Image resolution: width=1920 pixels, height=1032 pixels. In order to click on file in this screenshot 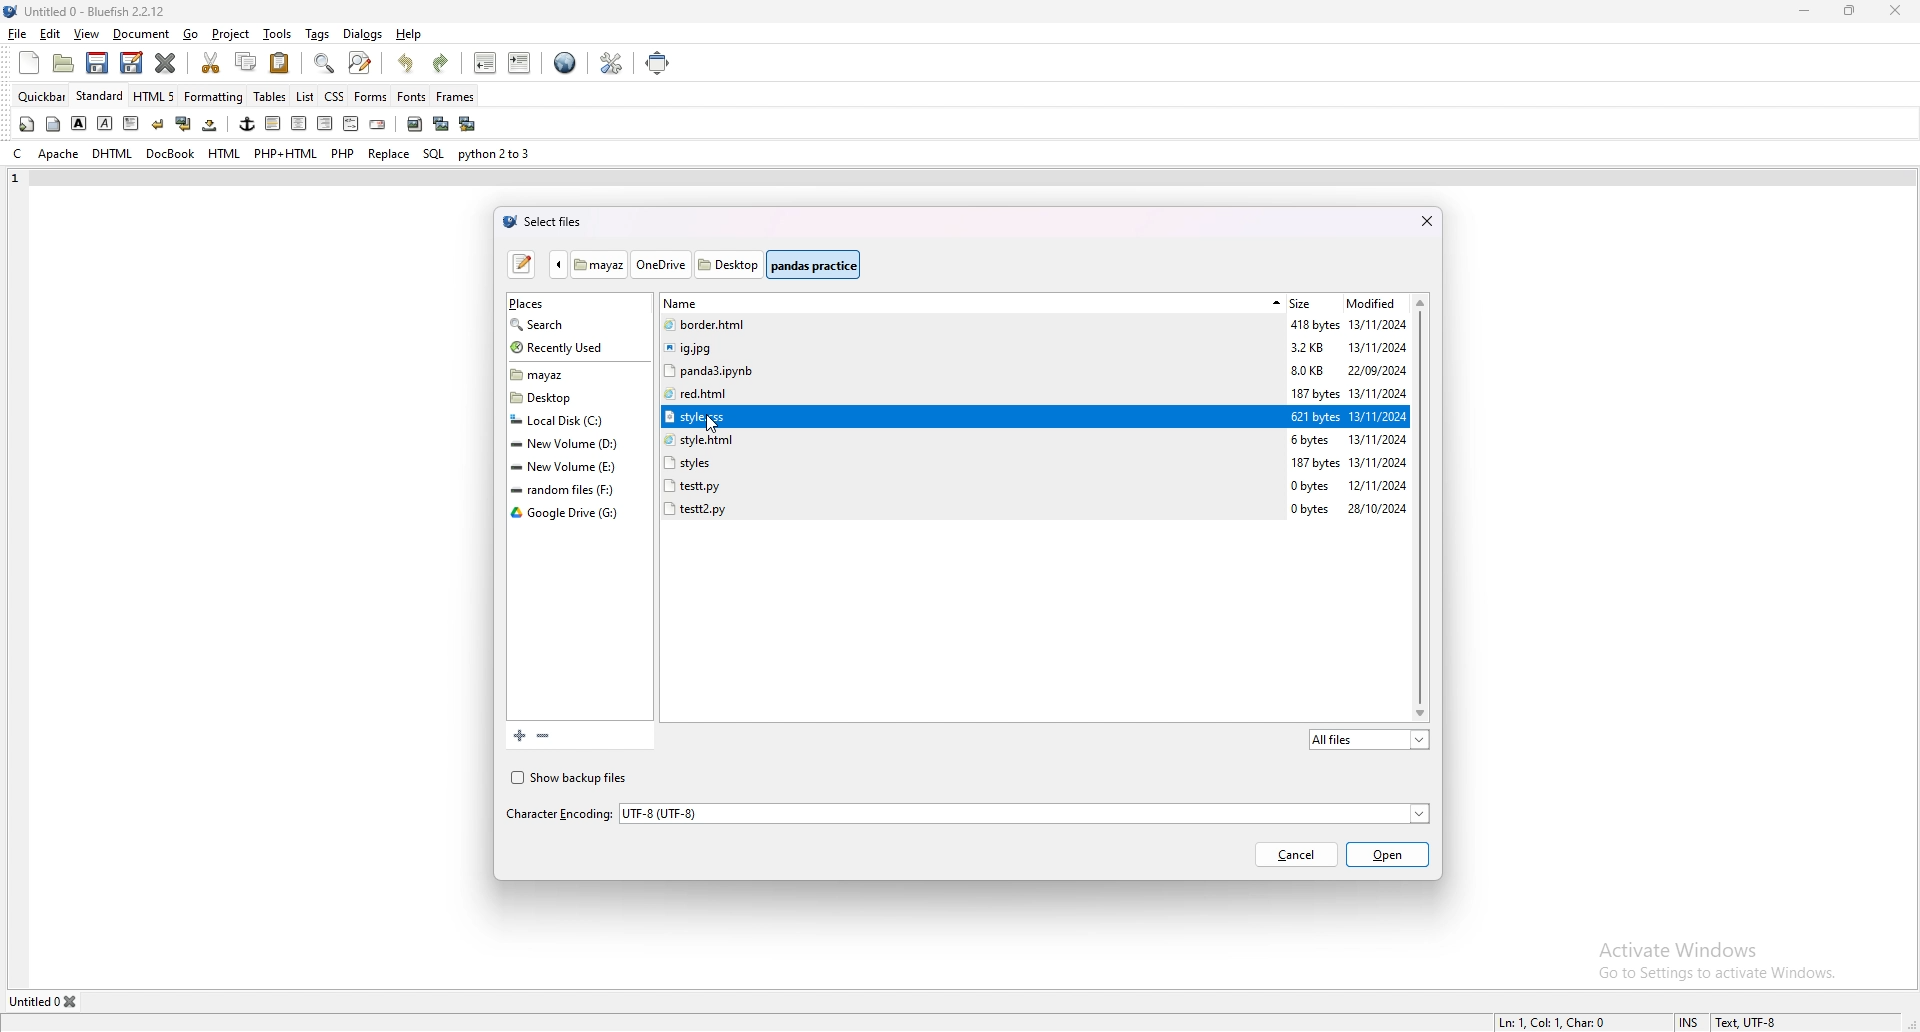, I will do `click(18, 33)`.